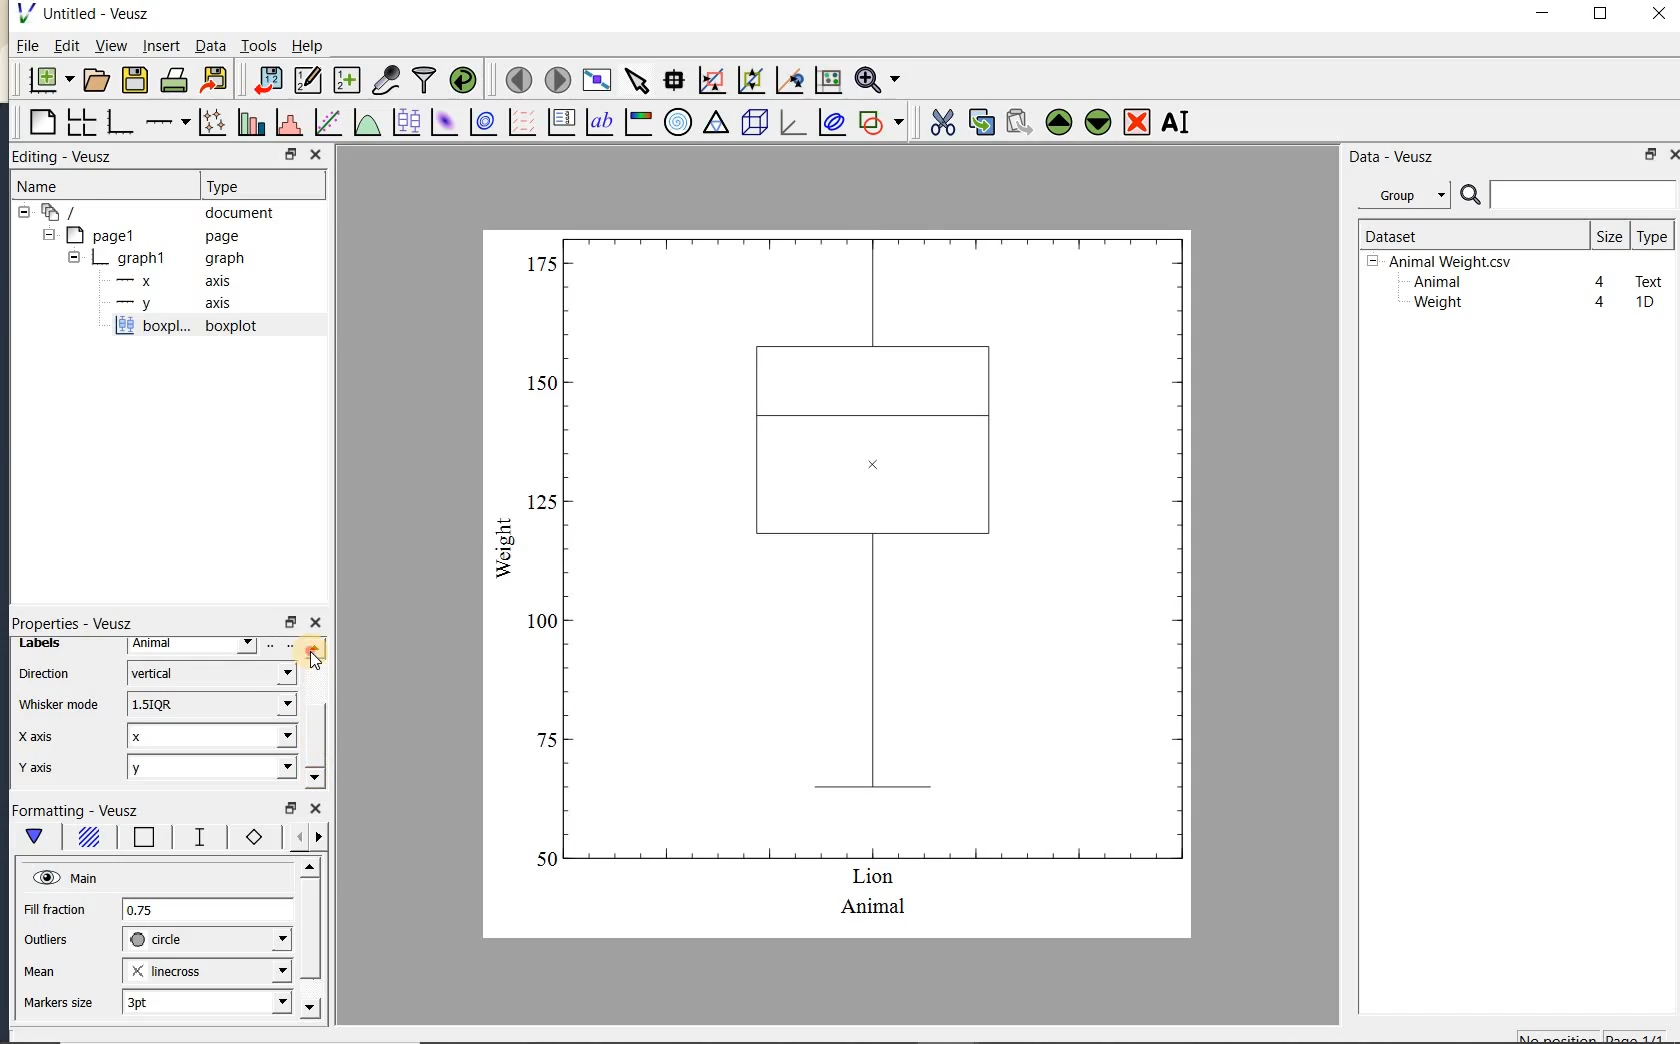 This screenshot has width=1680, height=1044. Describe the element at coordinates (147, 258) in the screenshot. I see `graph1` at that location.